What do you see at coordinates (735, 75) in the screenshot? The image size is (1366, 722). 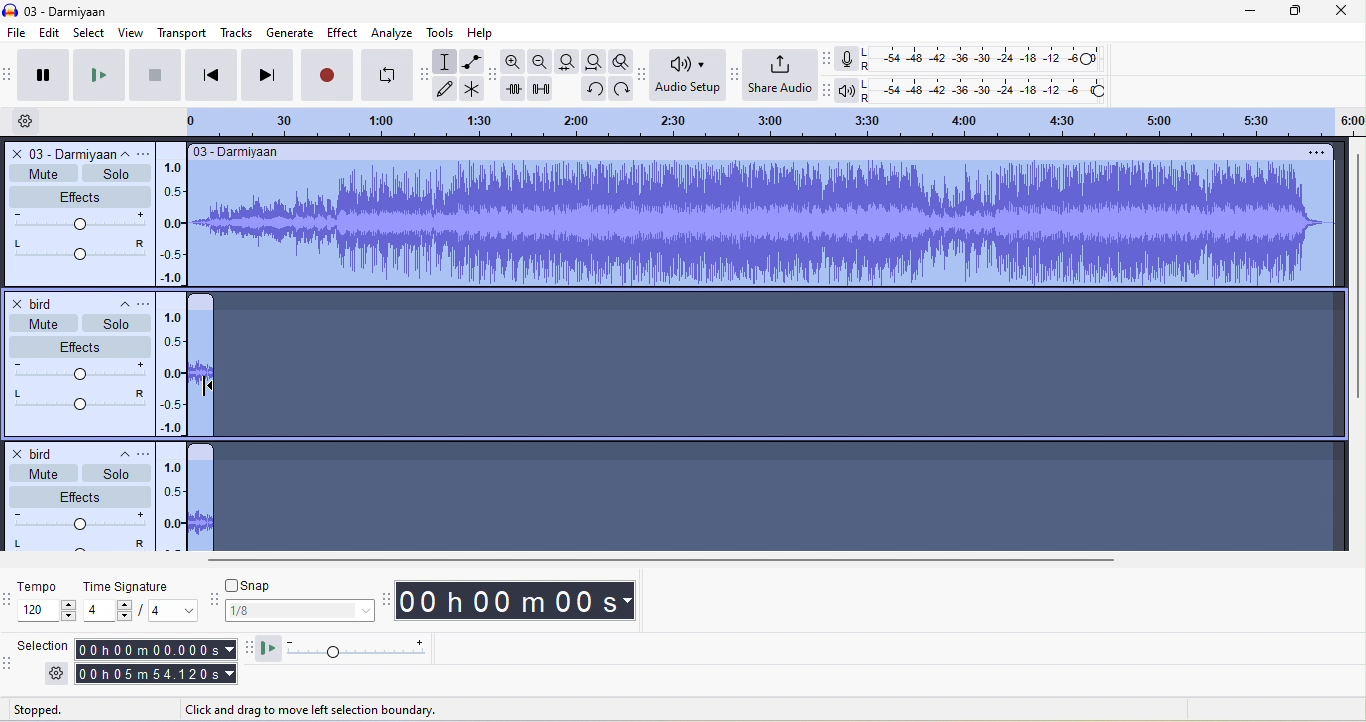 I see `audacity share audio` at bounding box center [735, 75].